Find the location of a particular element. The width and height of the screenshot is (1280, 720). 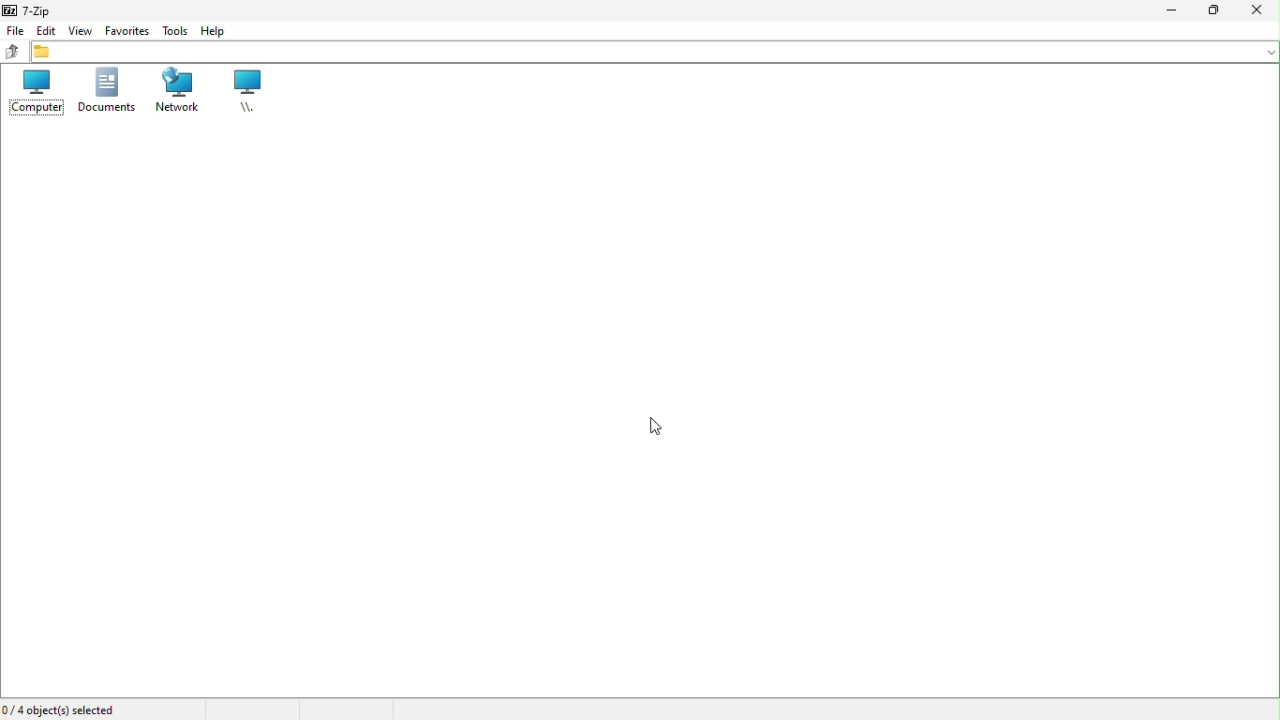

documents is located at coordinates (107, 93).